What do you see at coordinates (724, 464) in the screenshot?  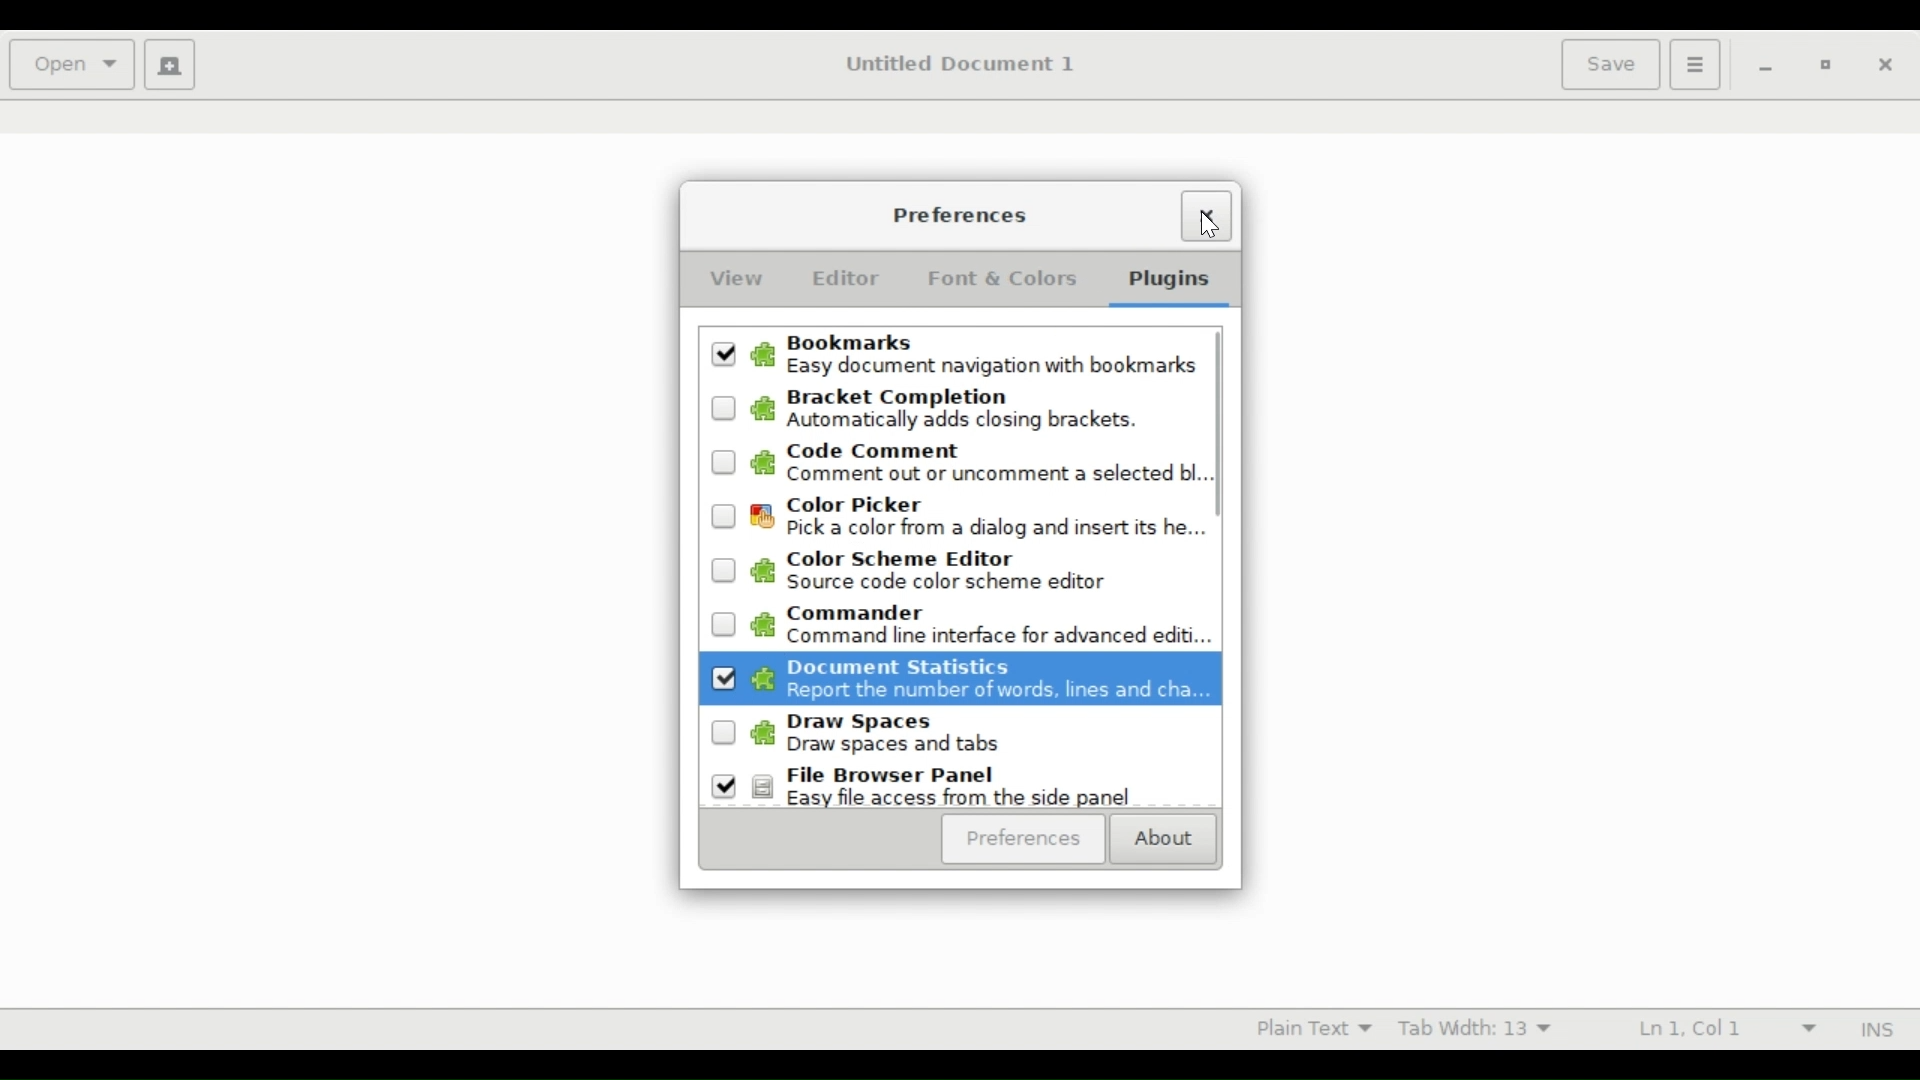 I see `Unselected` at bounding box center [724, 464].